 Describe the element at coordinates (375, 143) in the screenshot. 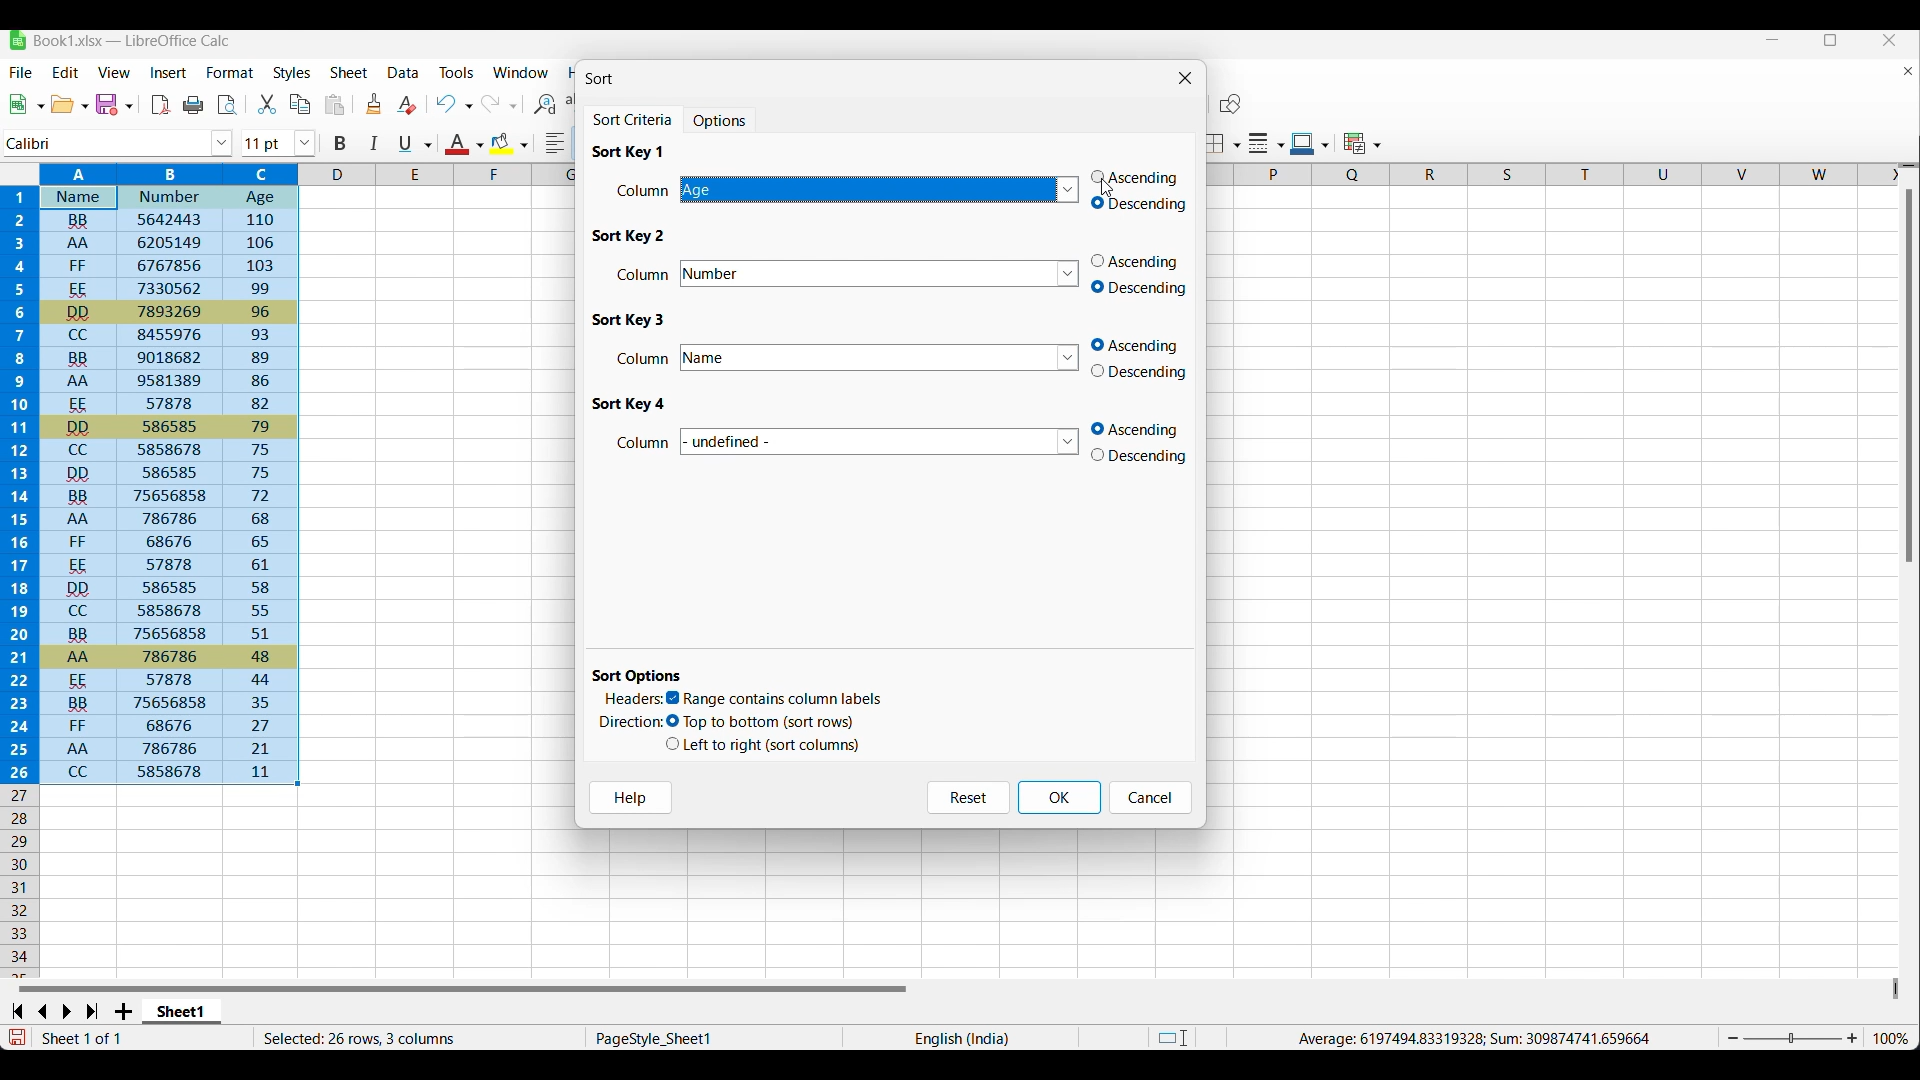

I see `Italic` at that location.